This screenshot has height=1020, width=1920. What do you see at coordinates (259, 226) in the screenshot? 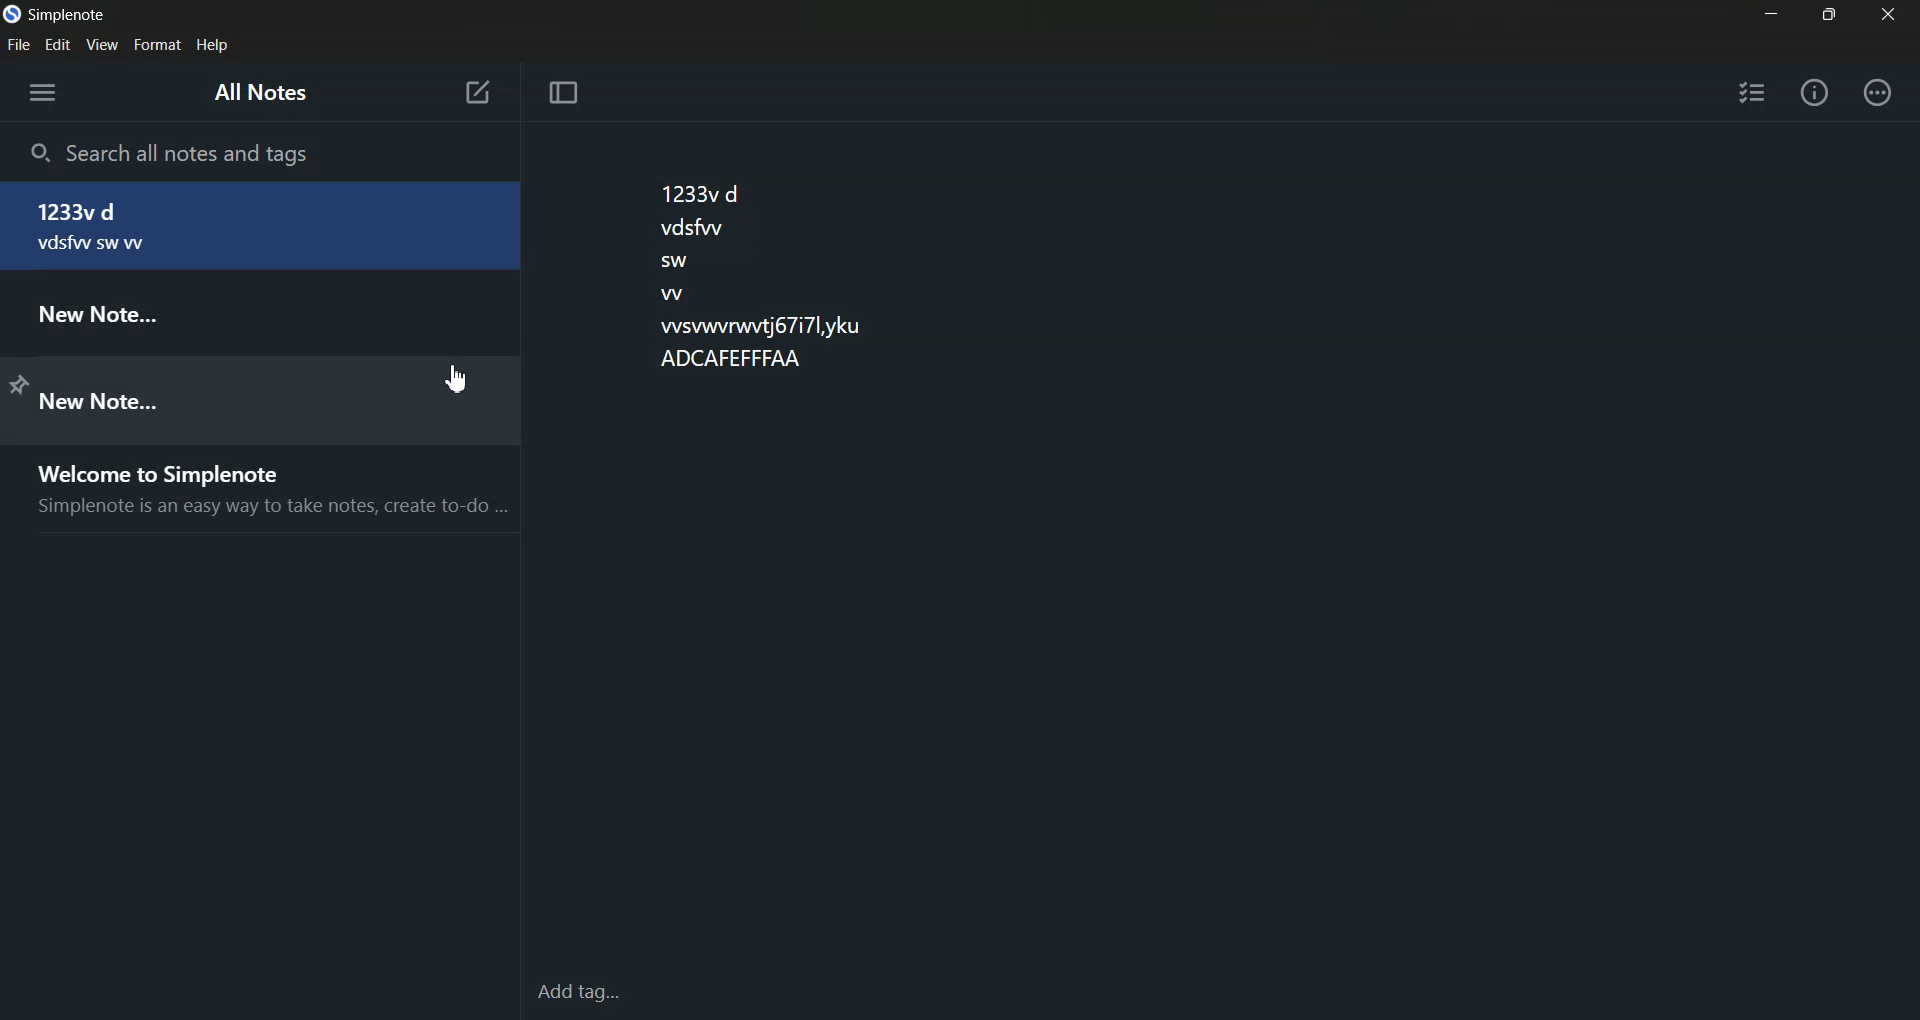
I see `Note file` at bounding box center [259, 226].